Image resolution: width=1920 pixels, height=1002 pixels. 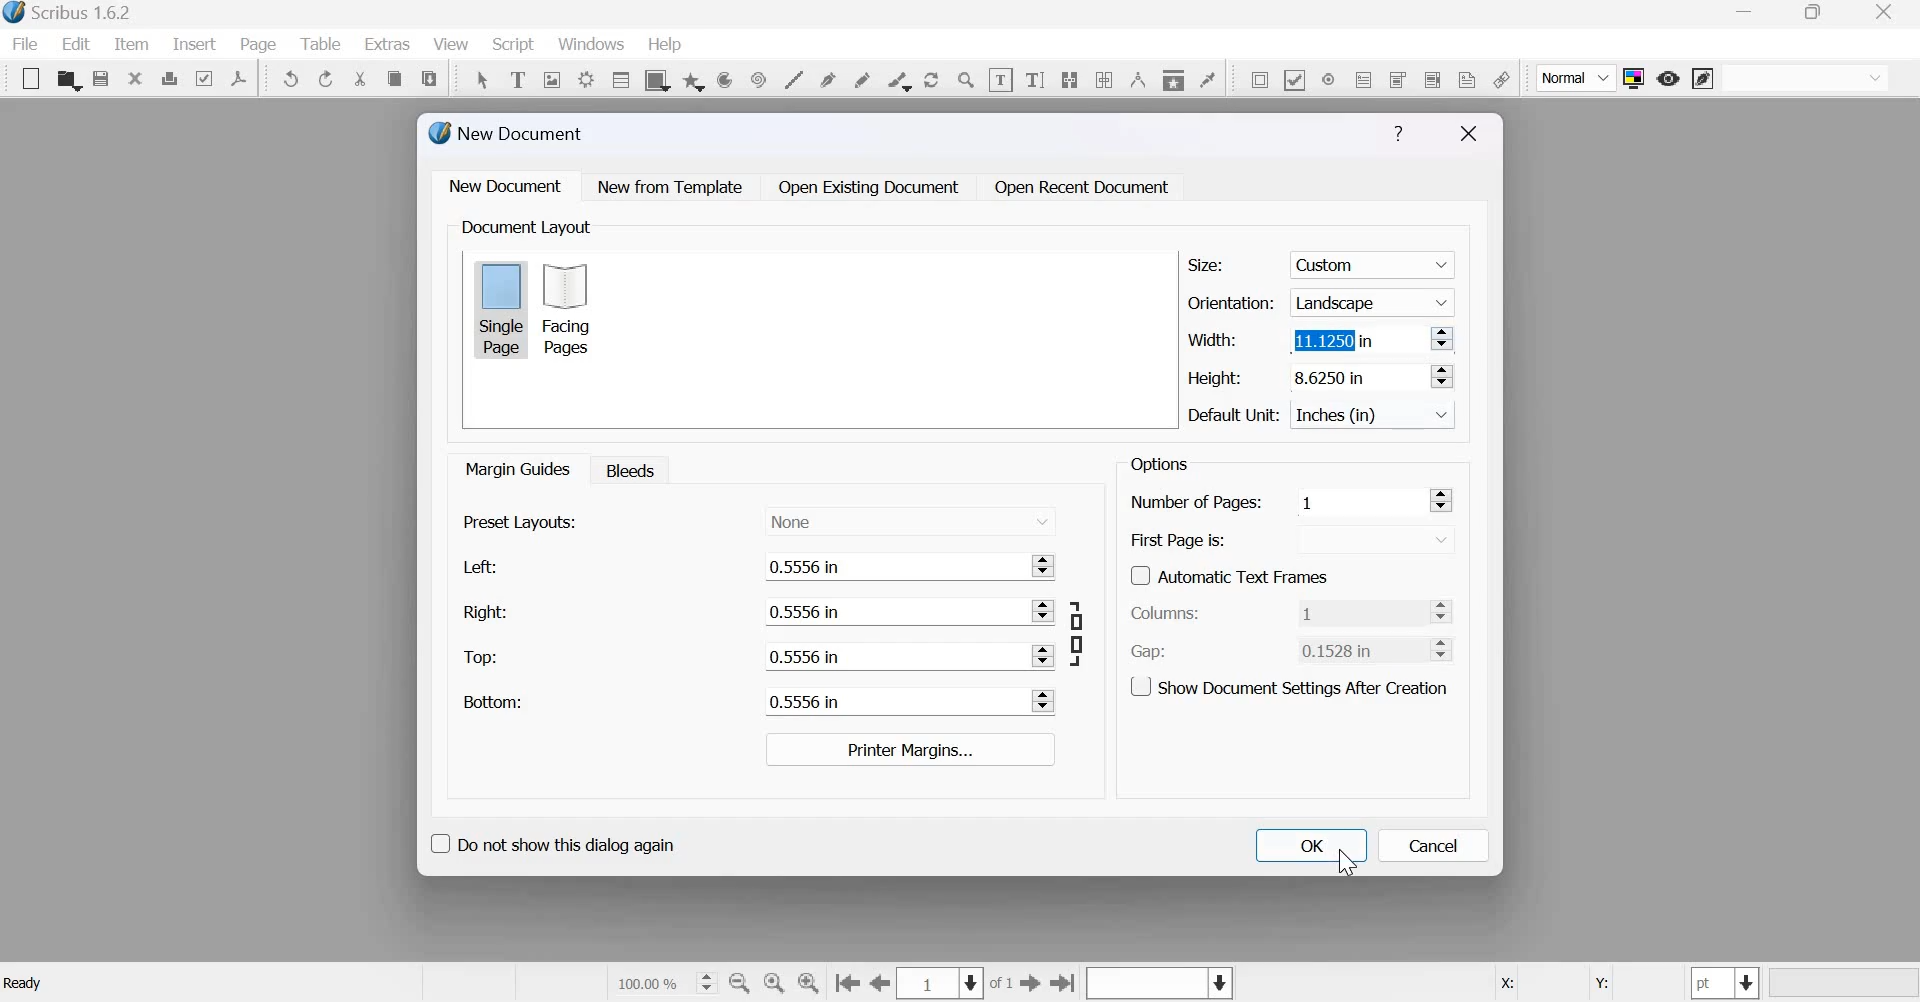 What do you see at coordinates (1136, 79) in the screenshot?
I see `Measurements` at bounding box center [1136, 79].